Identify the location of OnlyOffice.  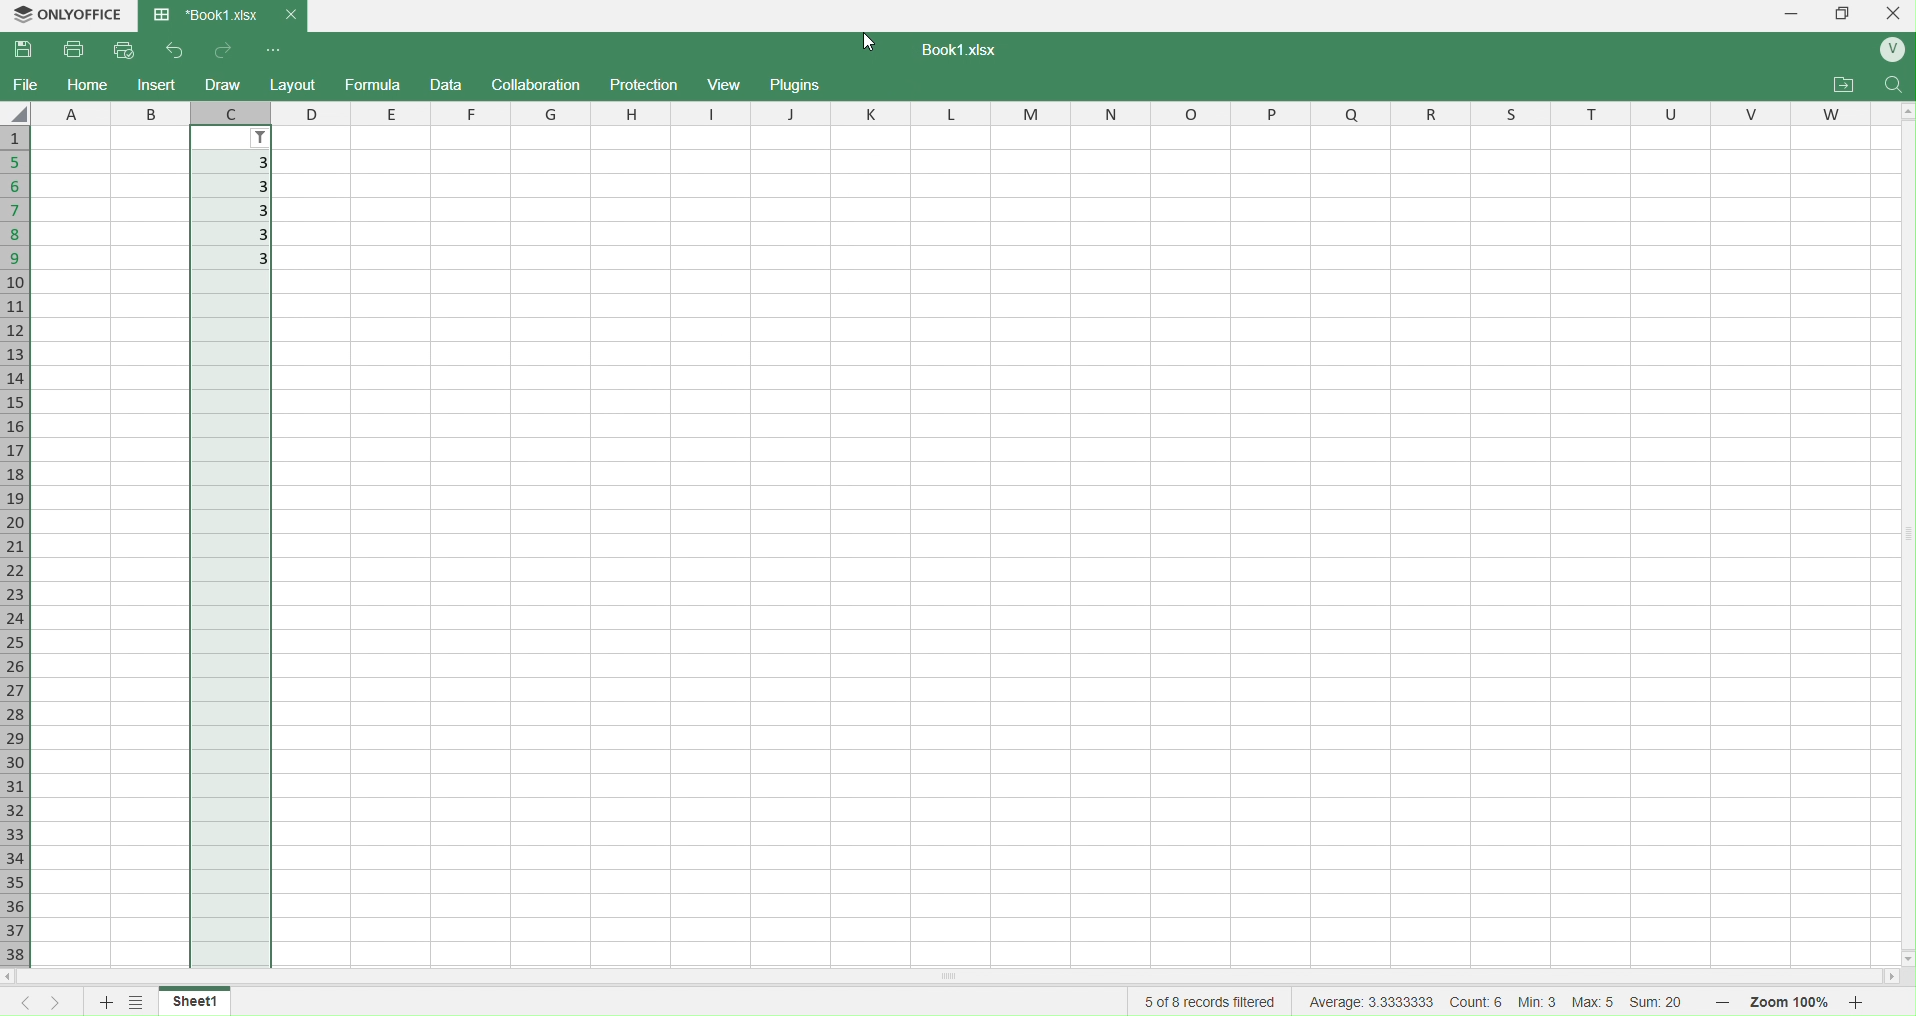
(71, 14).